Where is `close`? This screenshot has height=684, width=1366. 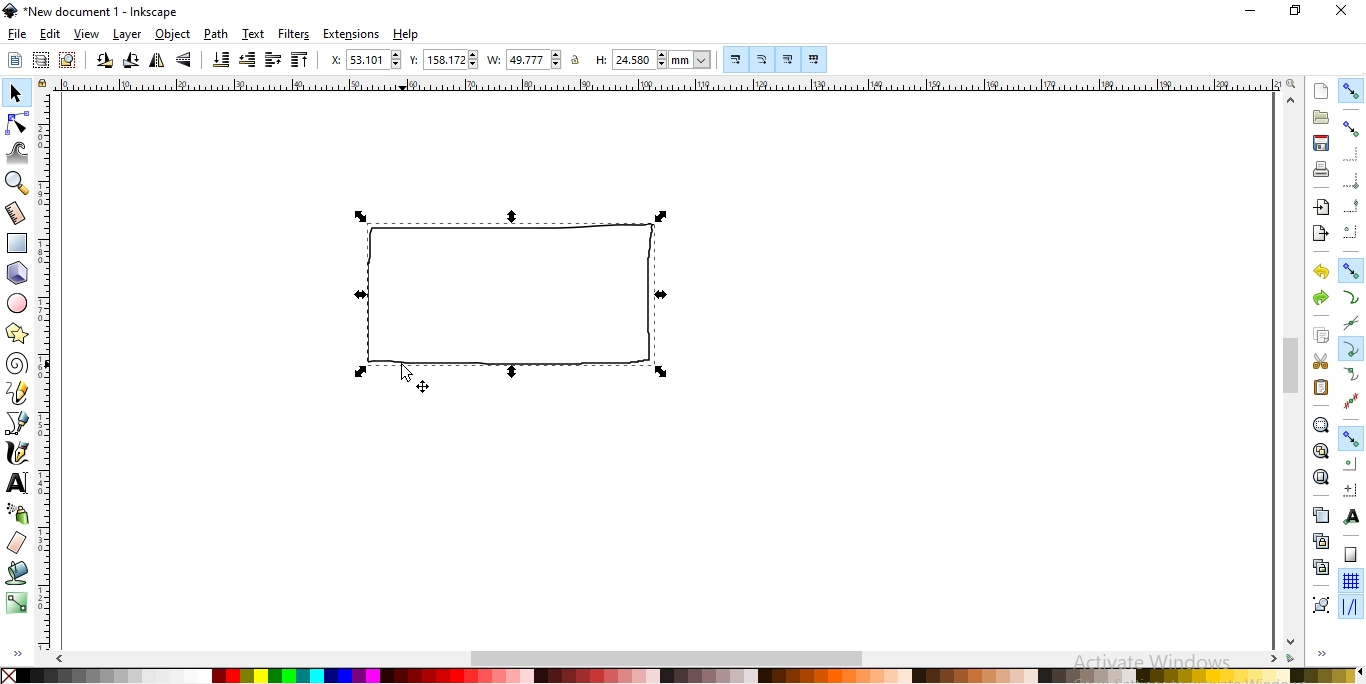 close is located at coordinates (1346, 10).